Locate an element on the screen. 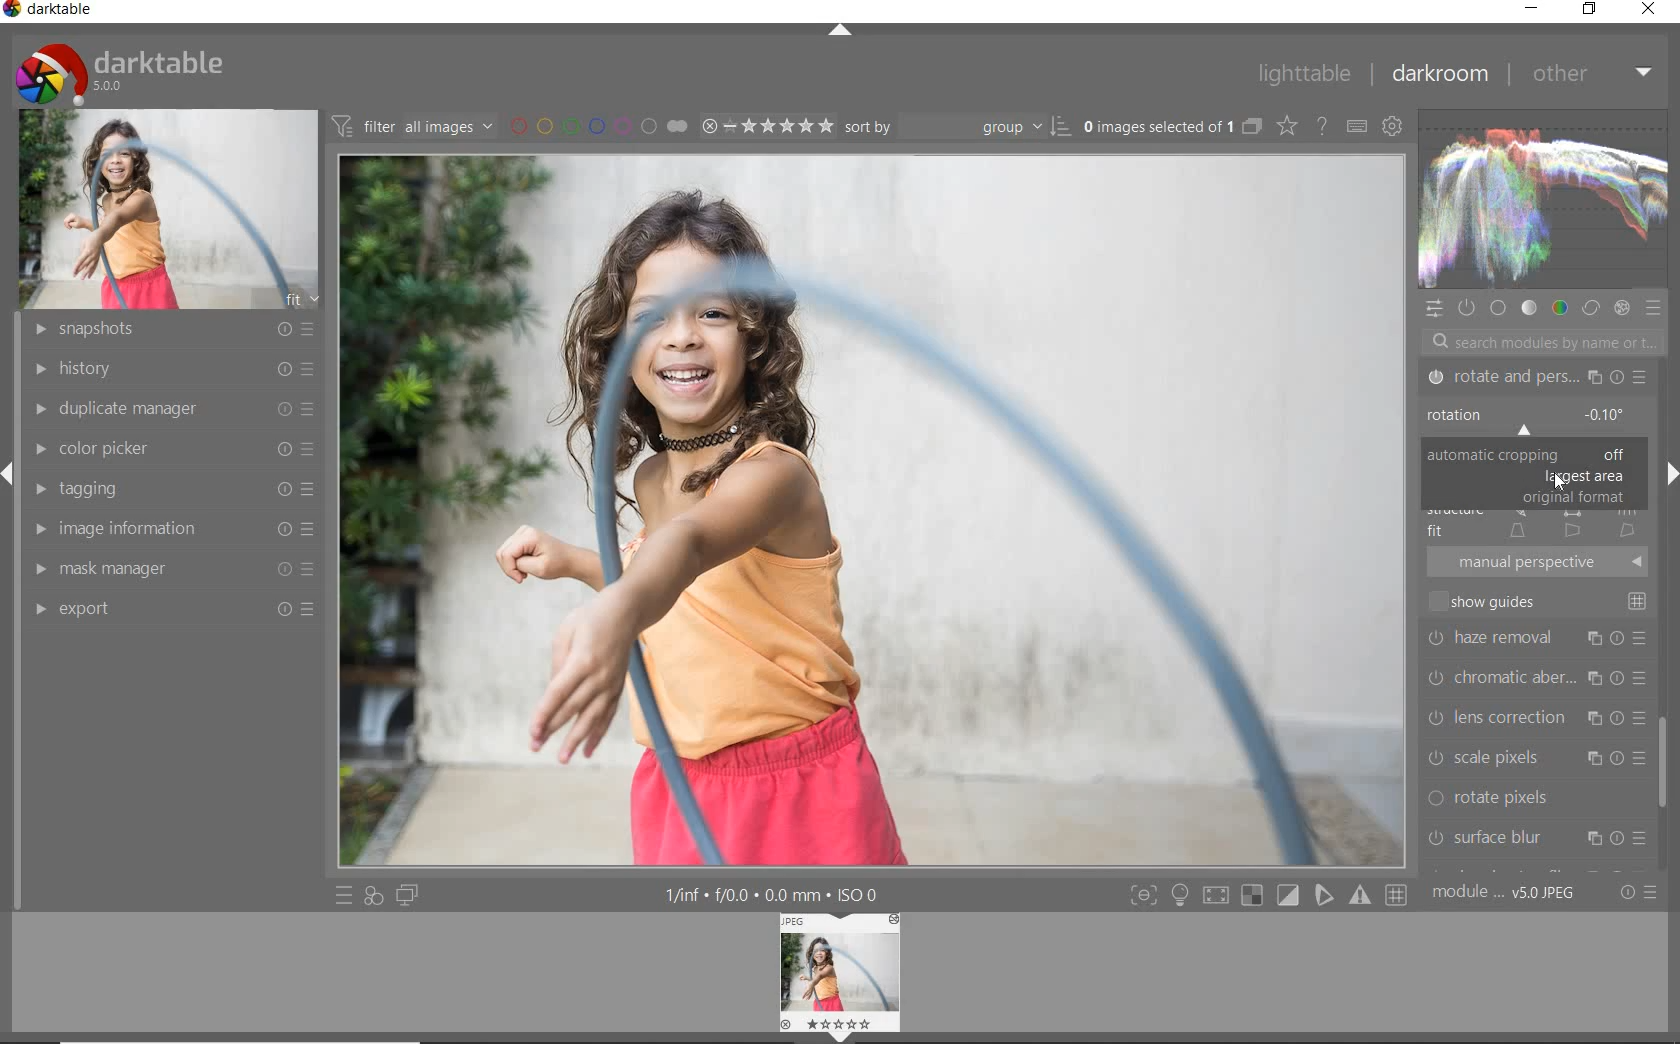 The width and height of the screenshot is (1680, 1044). selected image range rating is located at coordinates (764, 126).